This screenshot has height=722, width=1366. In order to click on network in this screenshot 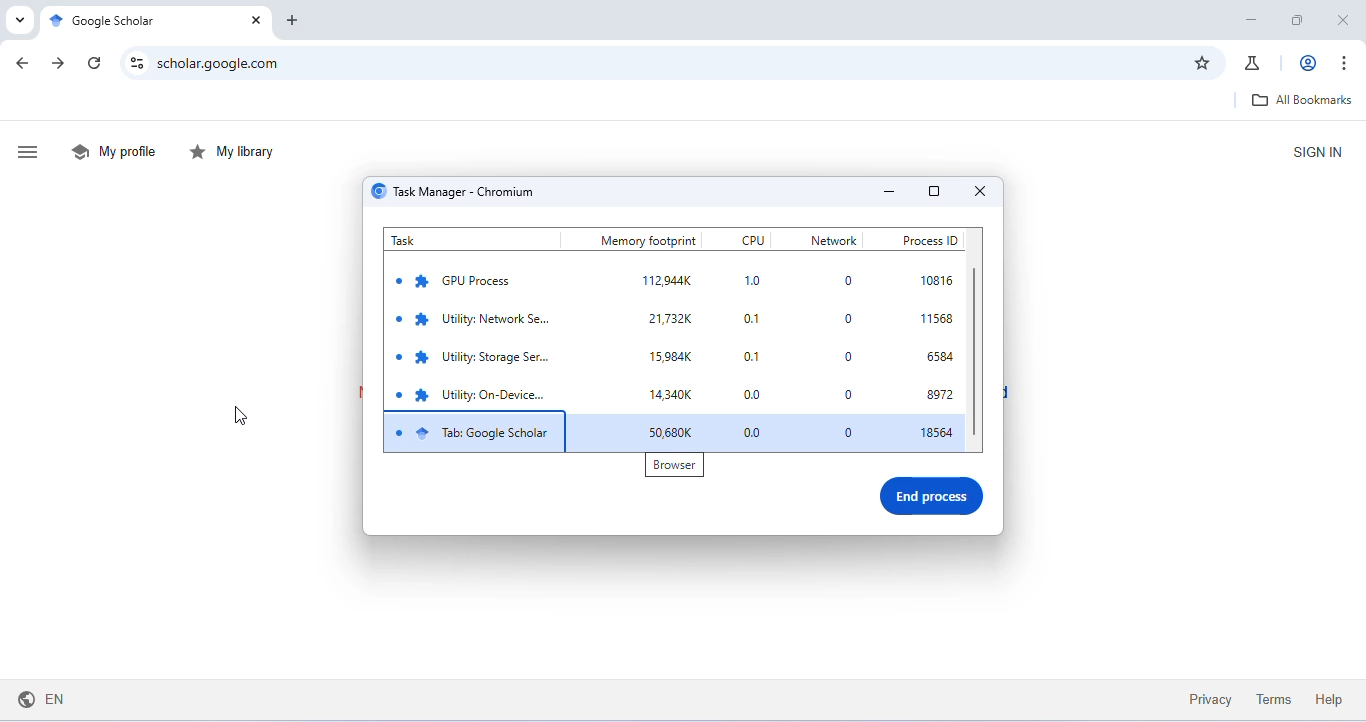, I will do `click(832, 240)`.